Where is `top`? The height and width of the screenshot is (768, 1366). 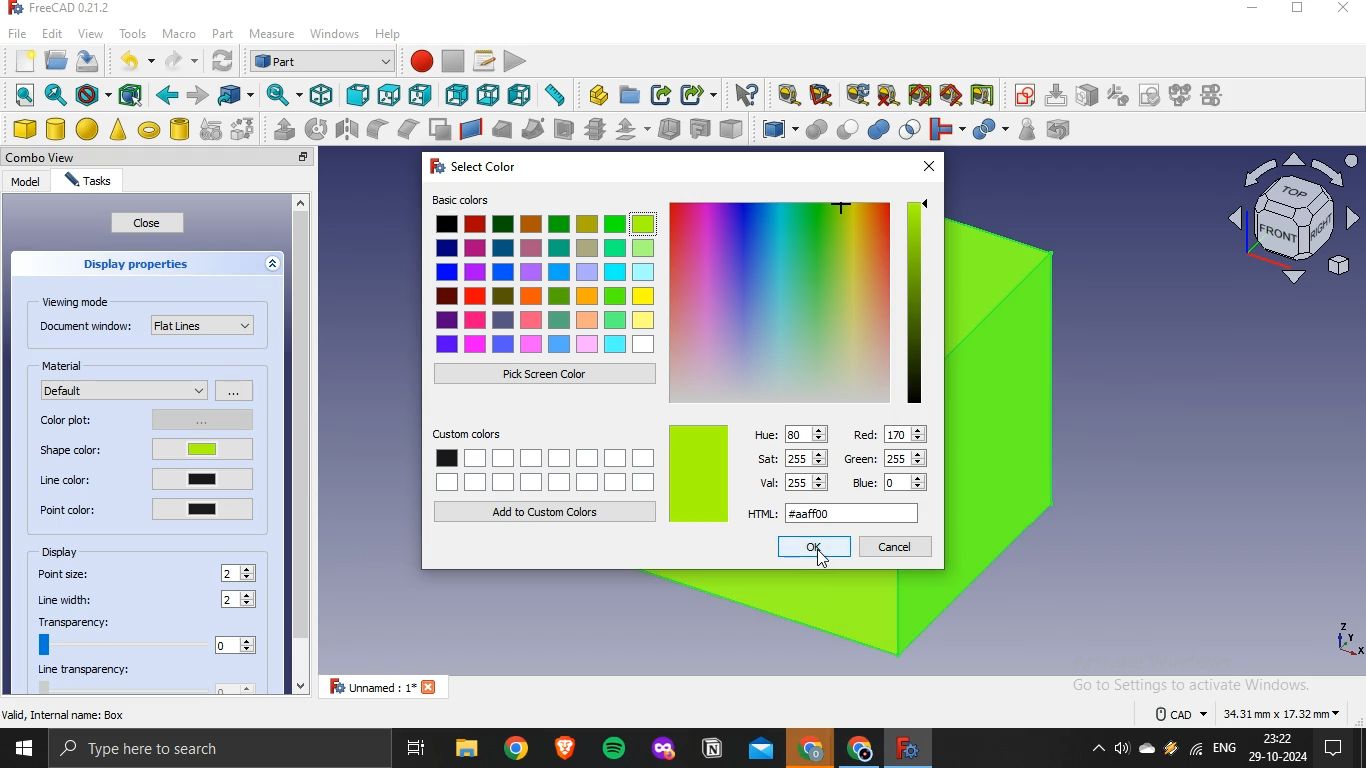 top is located at coordinates (388, 96).